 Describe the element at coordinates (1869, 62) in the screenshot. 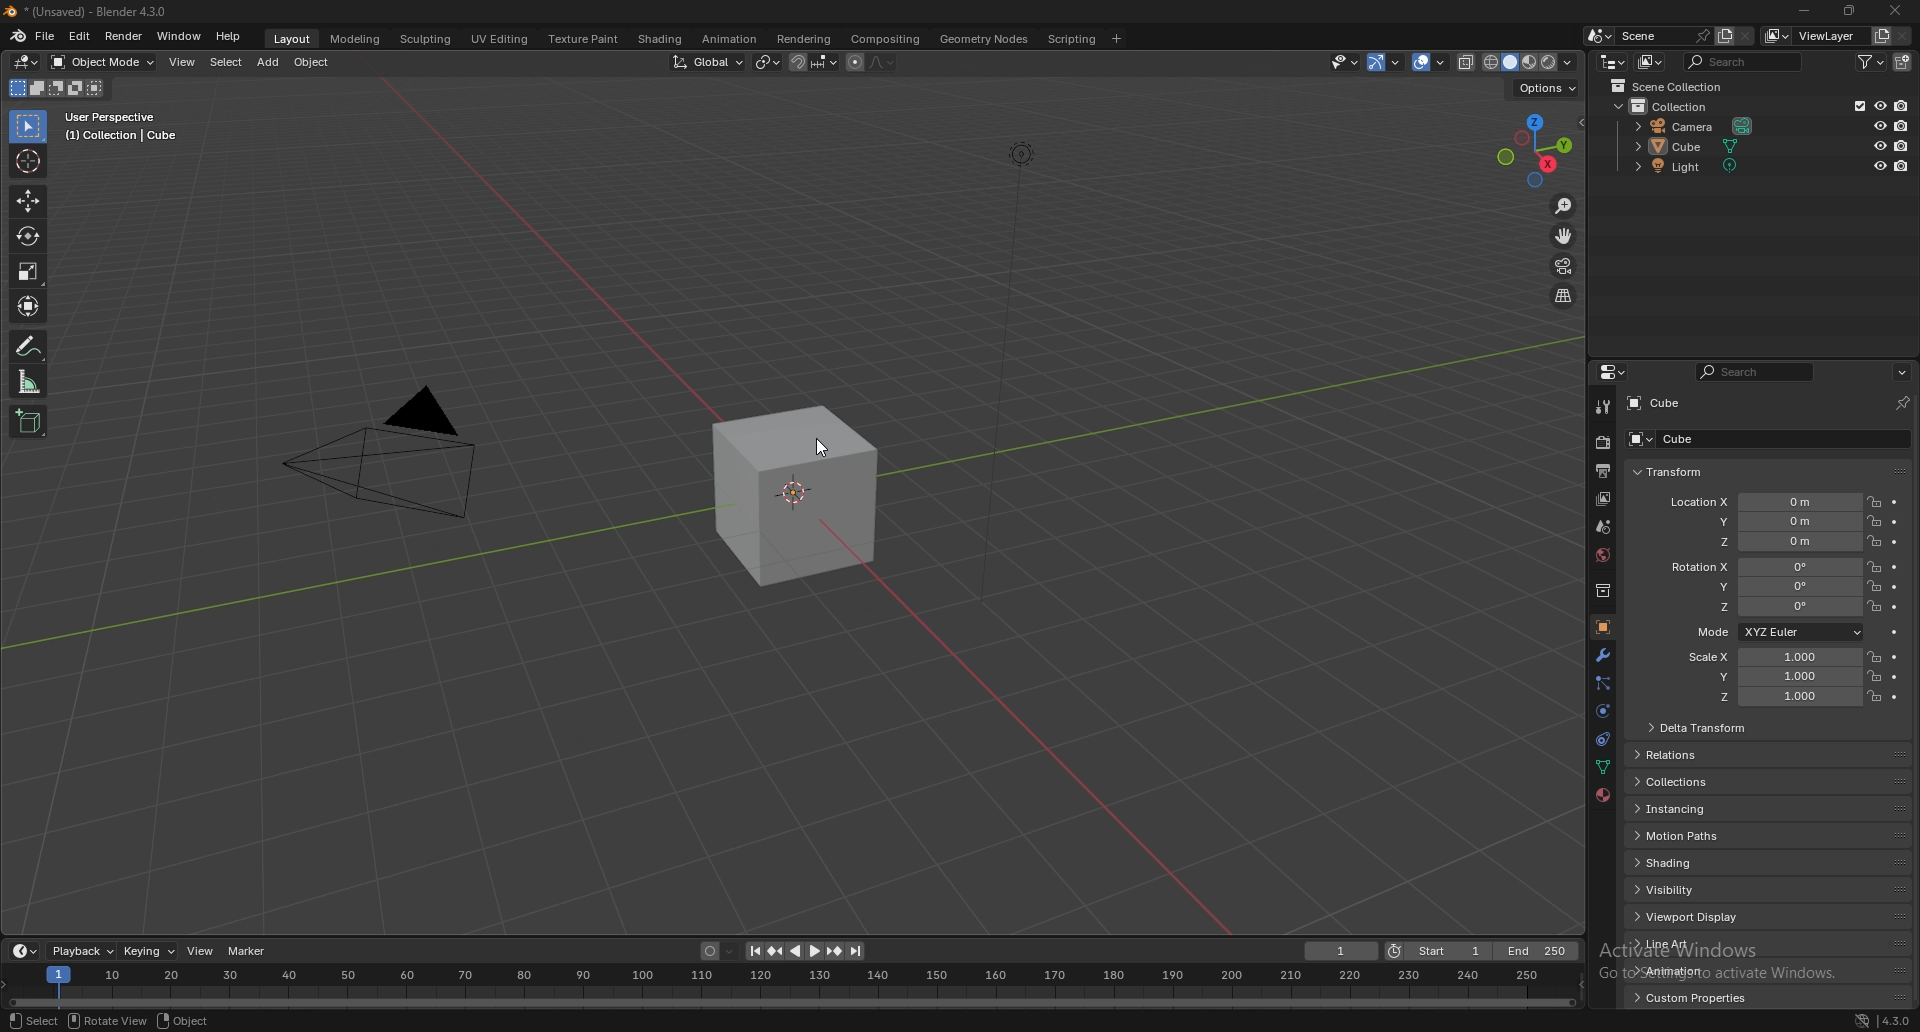

I see `filter` at that location.